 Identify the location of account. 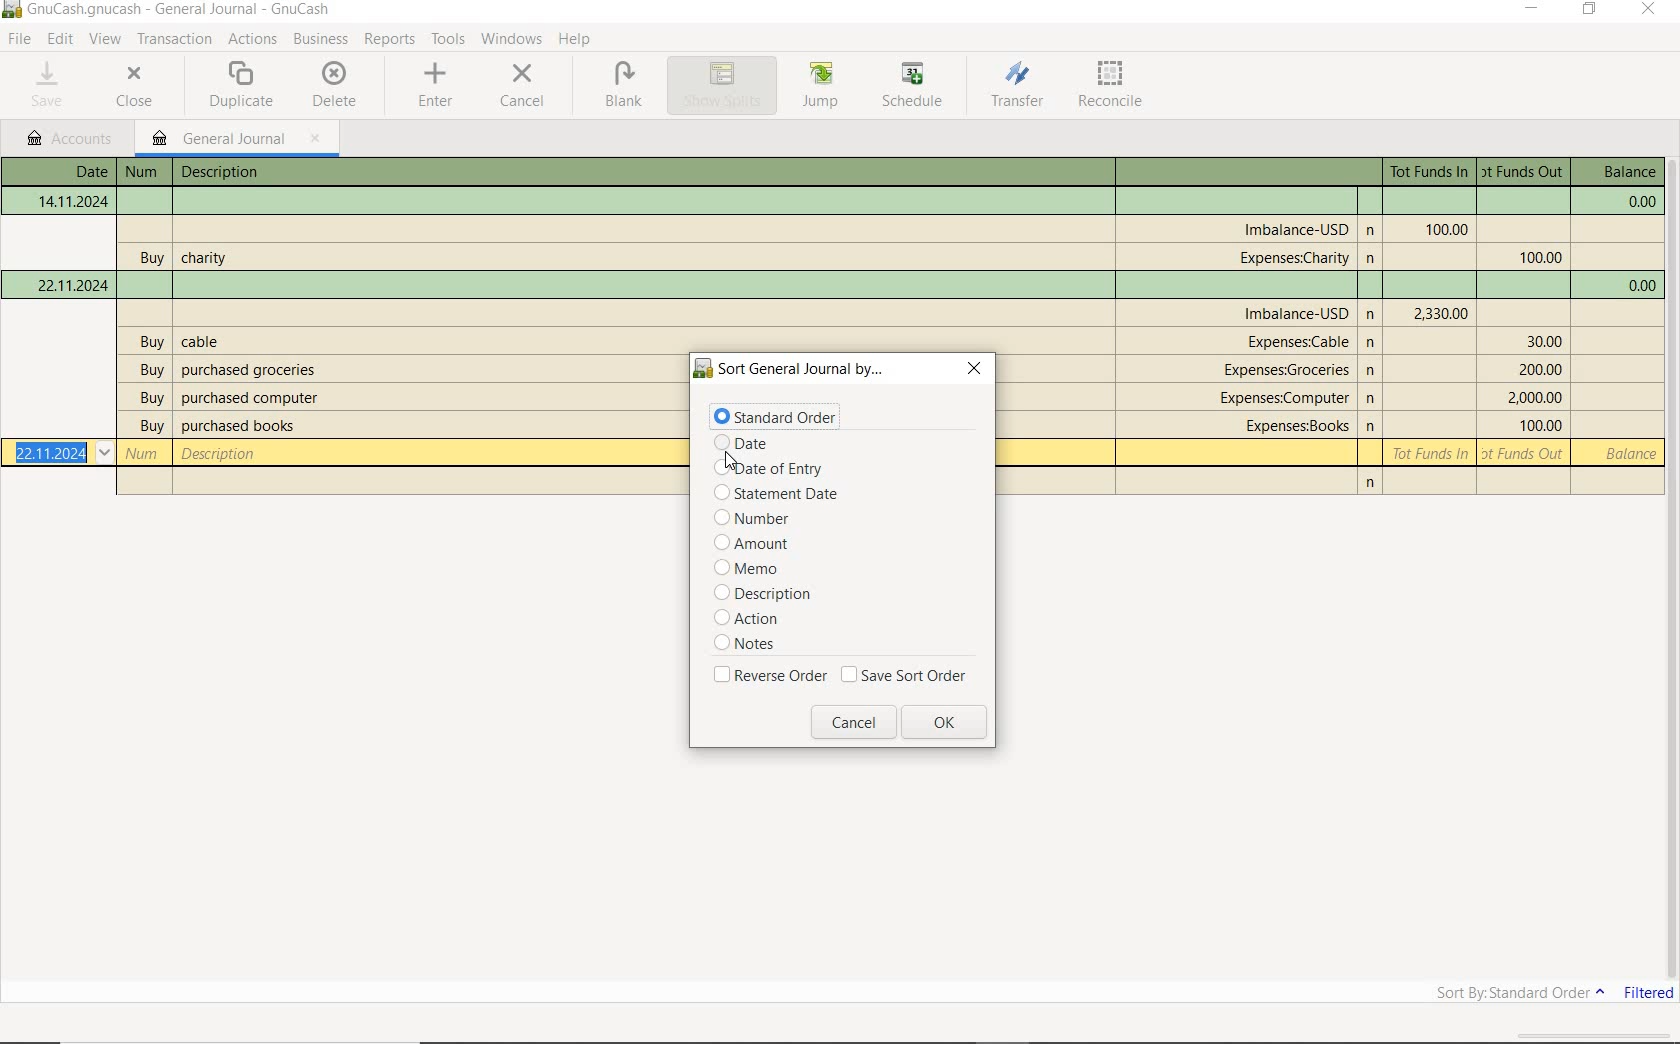
(1296, 227).